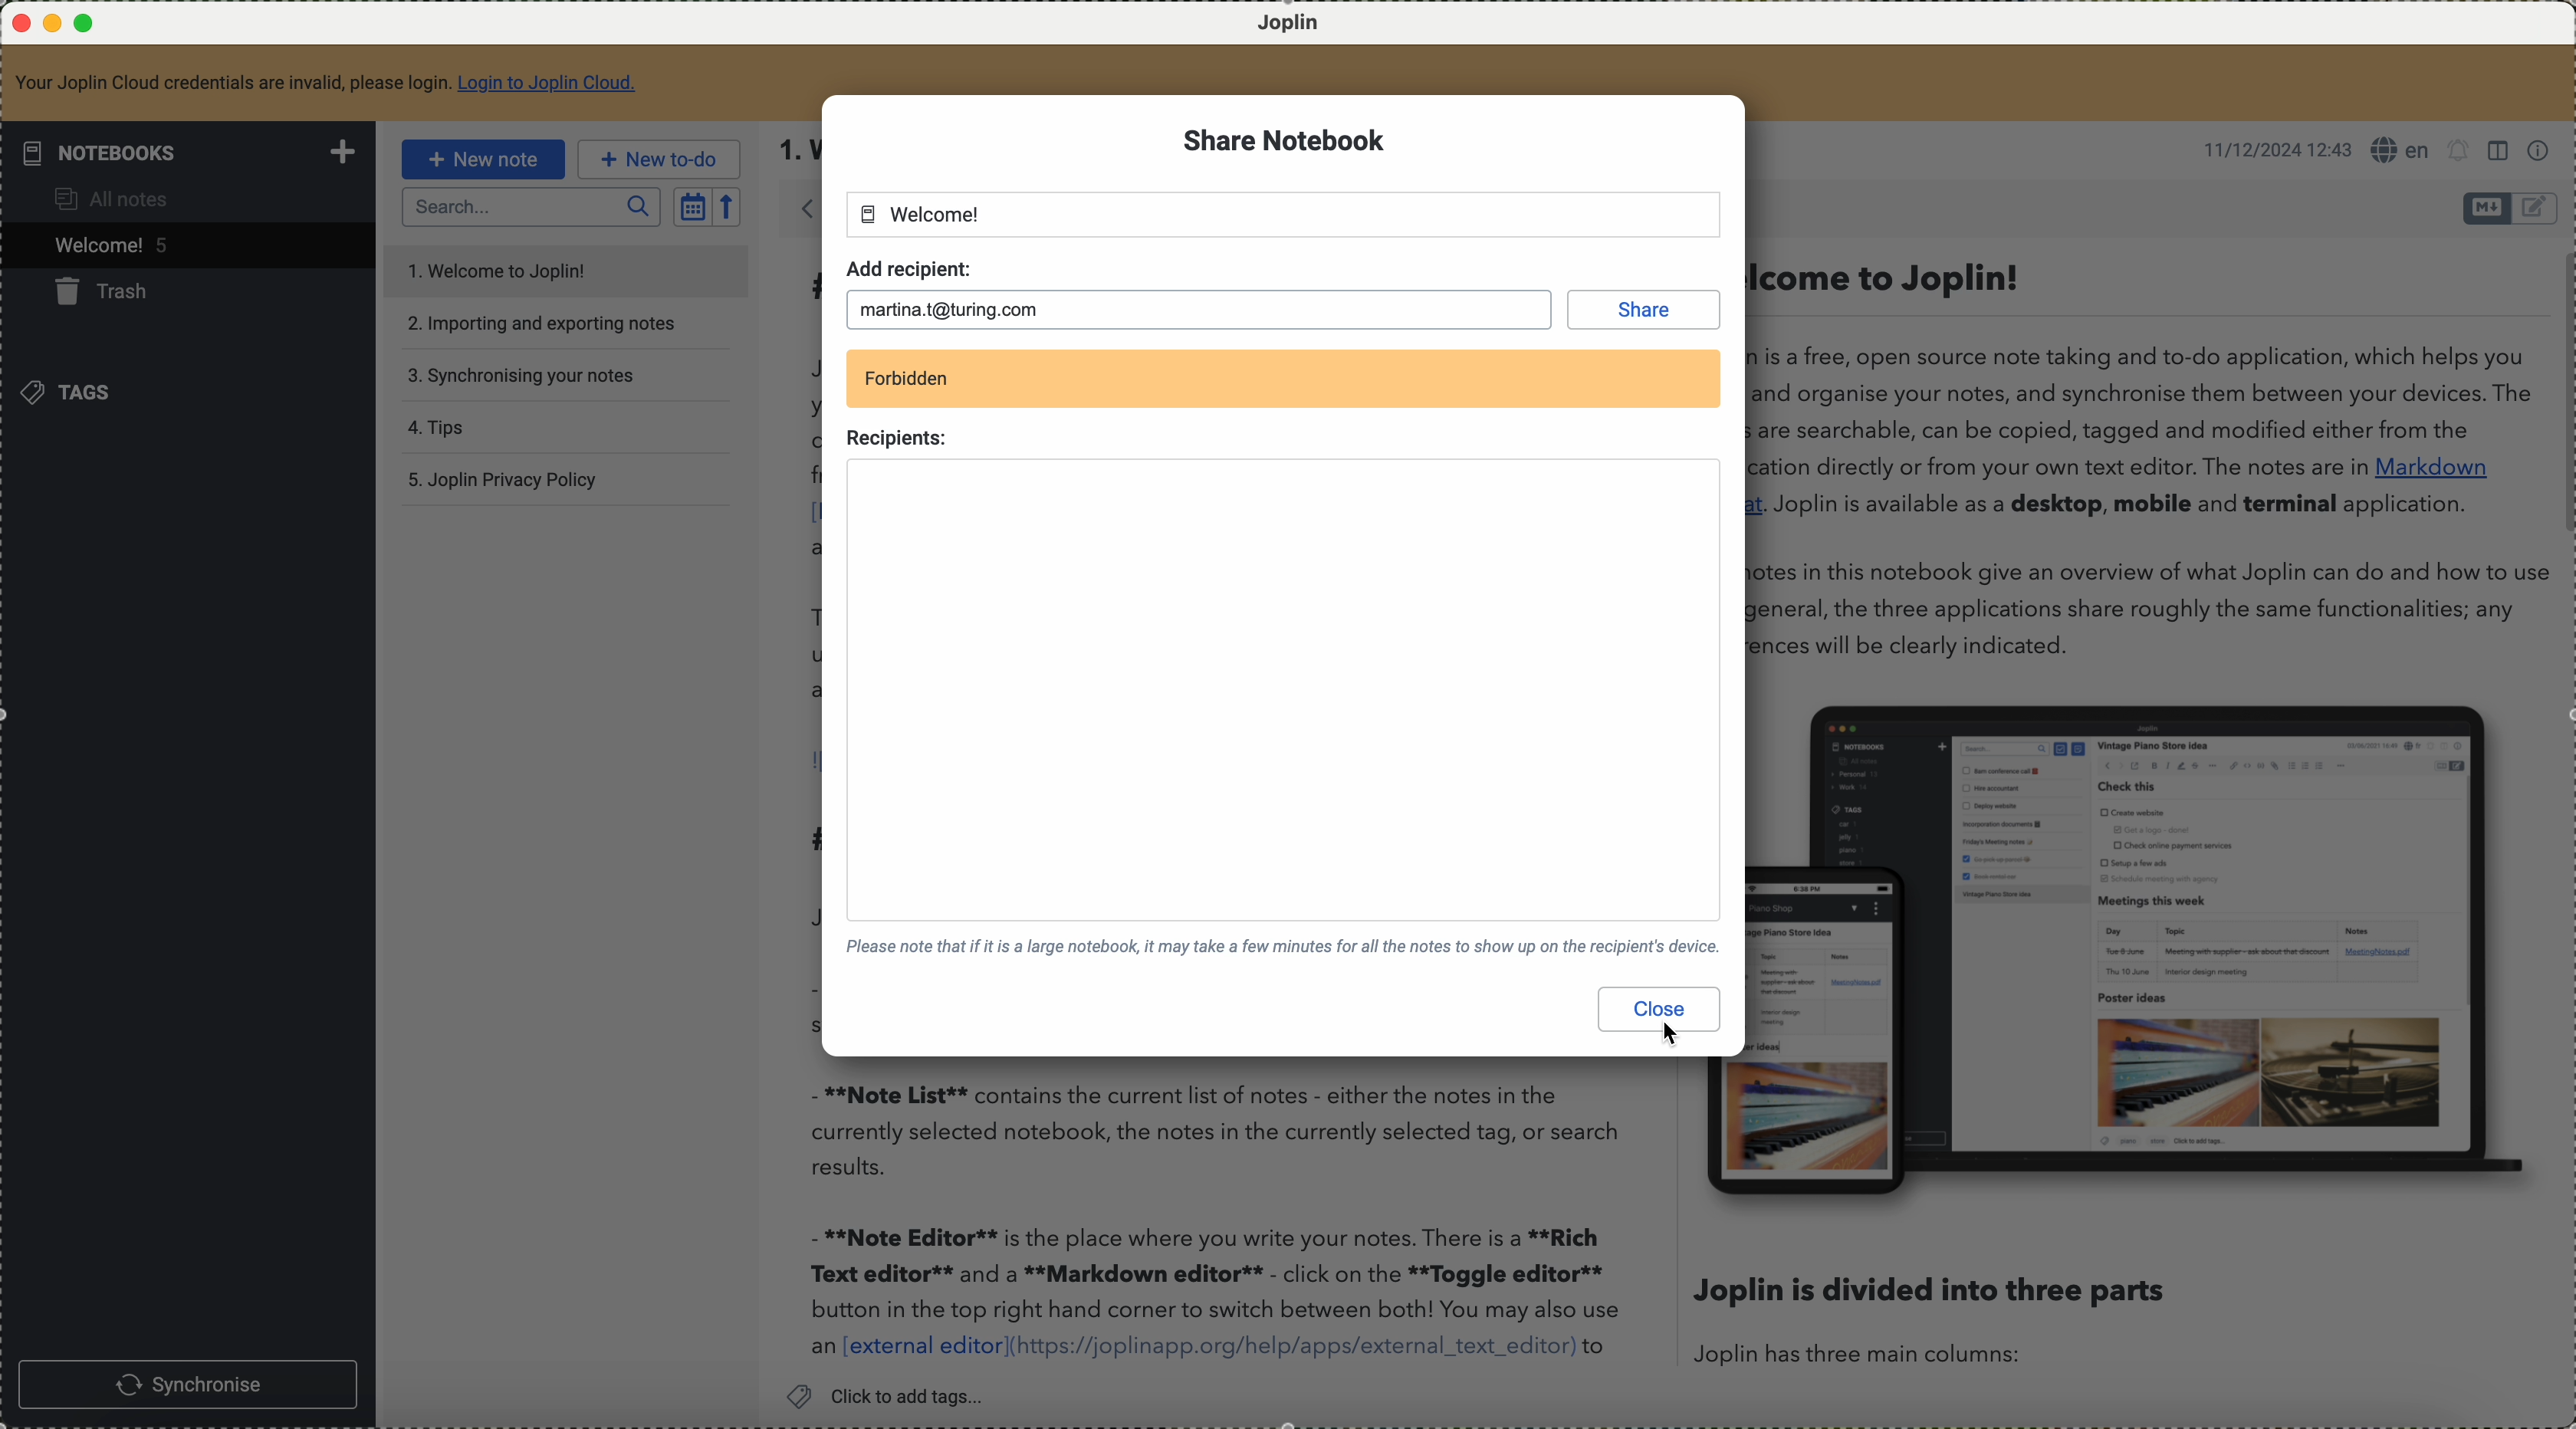 Image resolution: width=2576 pixels, height=1429 pixels. I want to click on synchronising your notes, so click(523, 375).